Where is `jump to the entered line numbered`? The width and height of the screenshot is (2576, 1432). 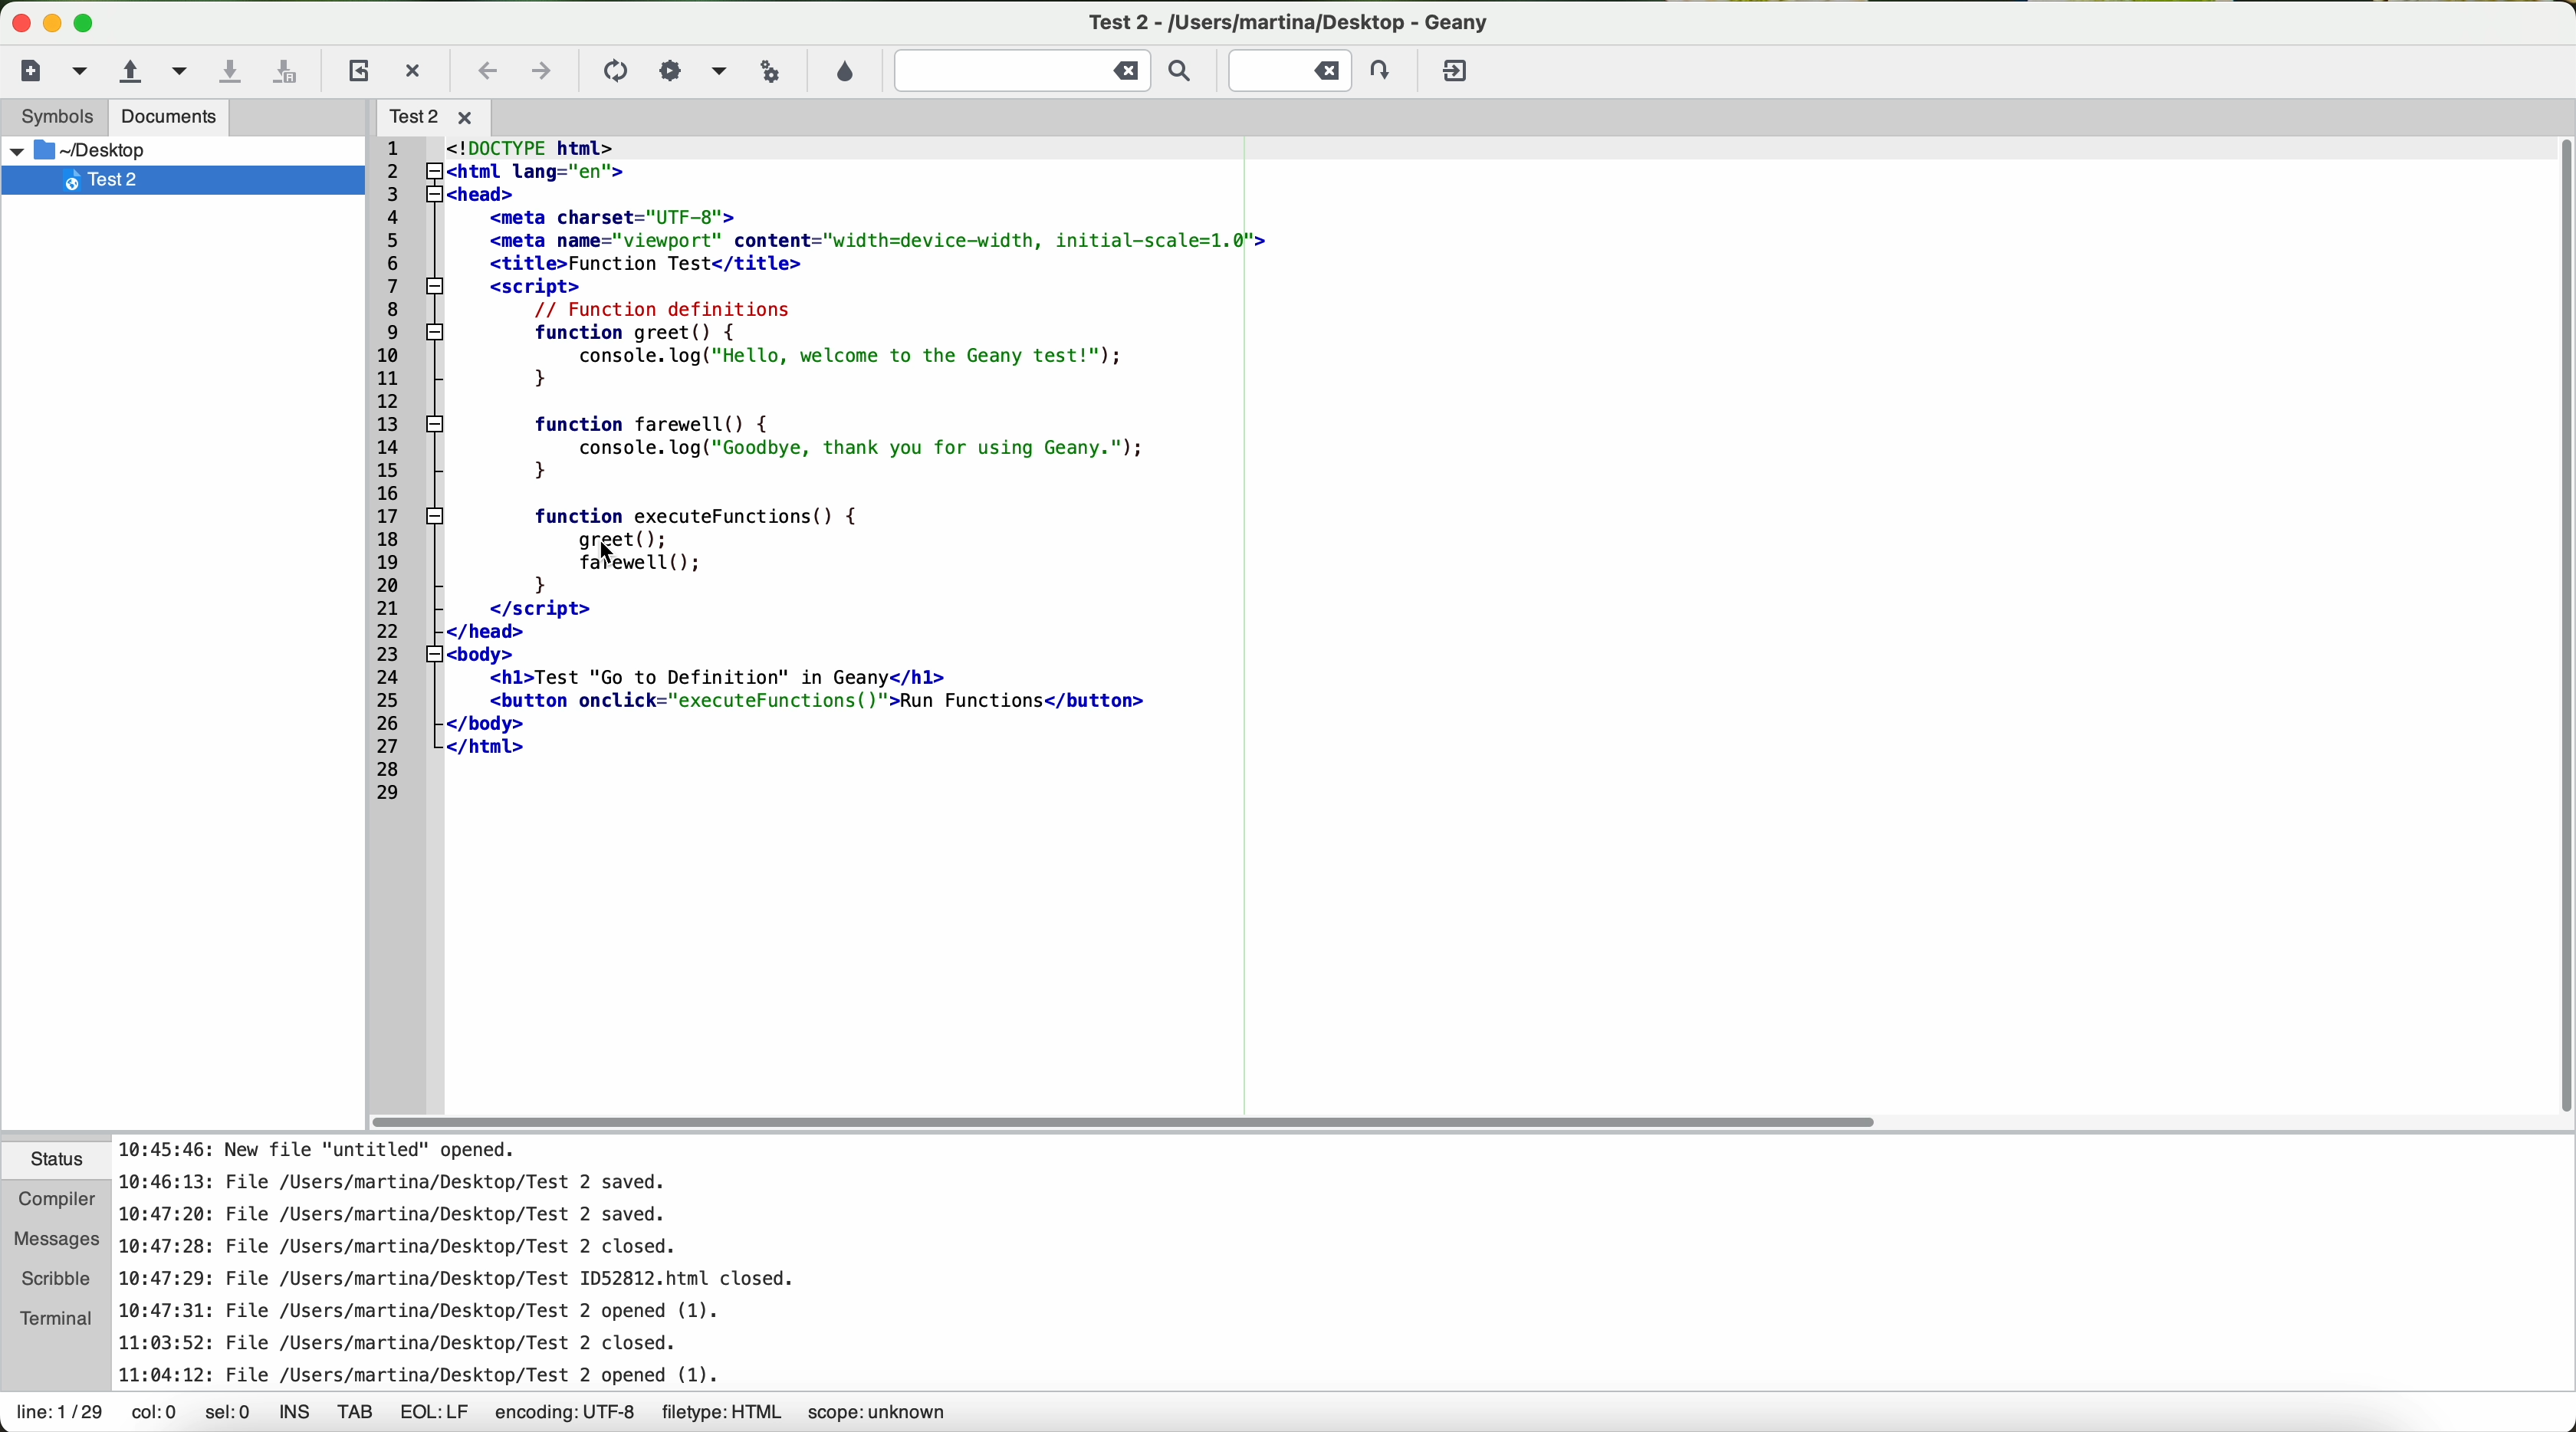 jump to the entered line numbered is located at coordinates (1315, 70).